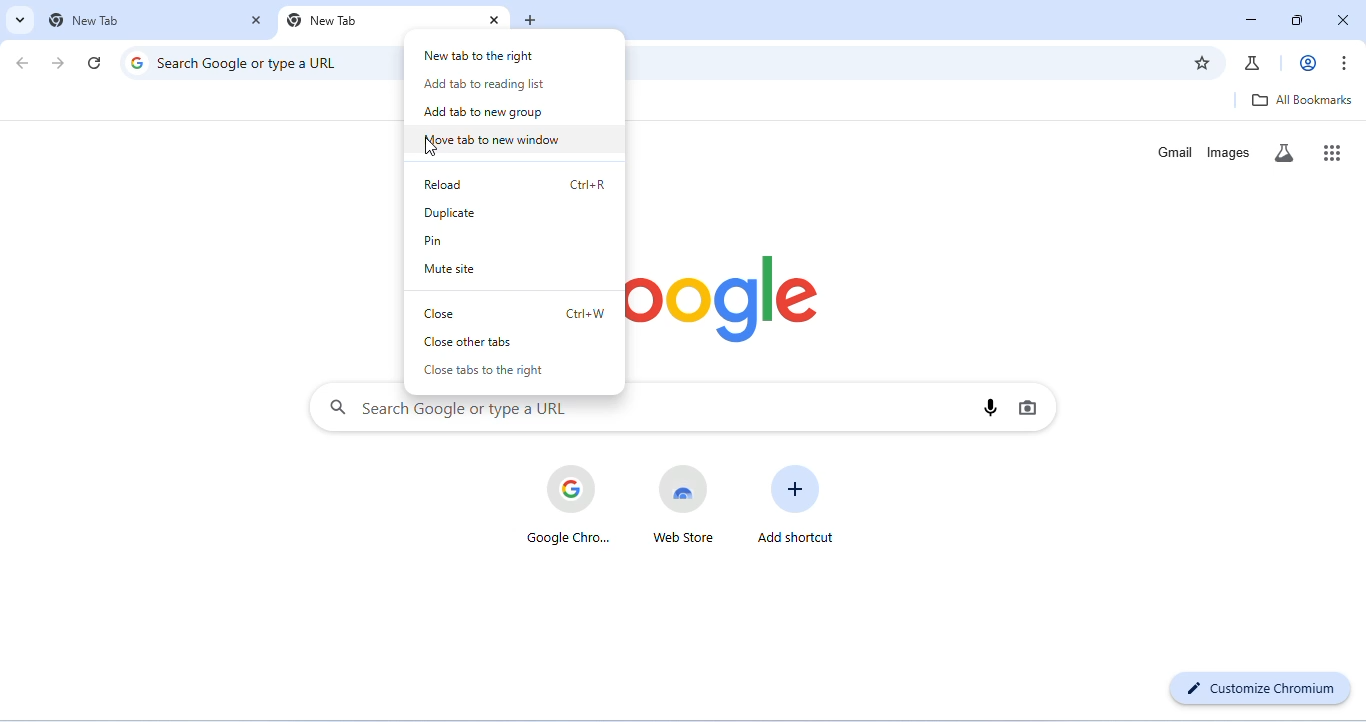 The height and width of the screenshot is (722, 1366). Describe the element at coordinates (1260, 686) in the screenshot. I see `customize chromium` at that location.